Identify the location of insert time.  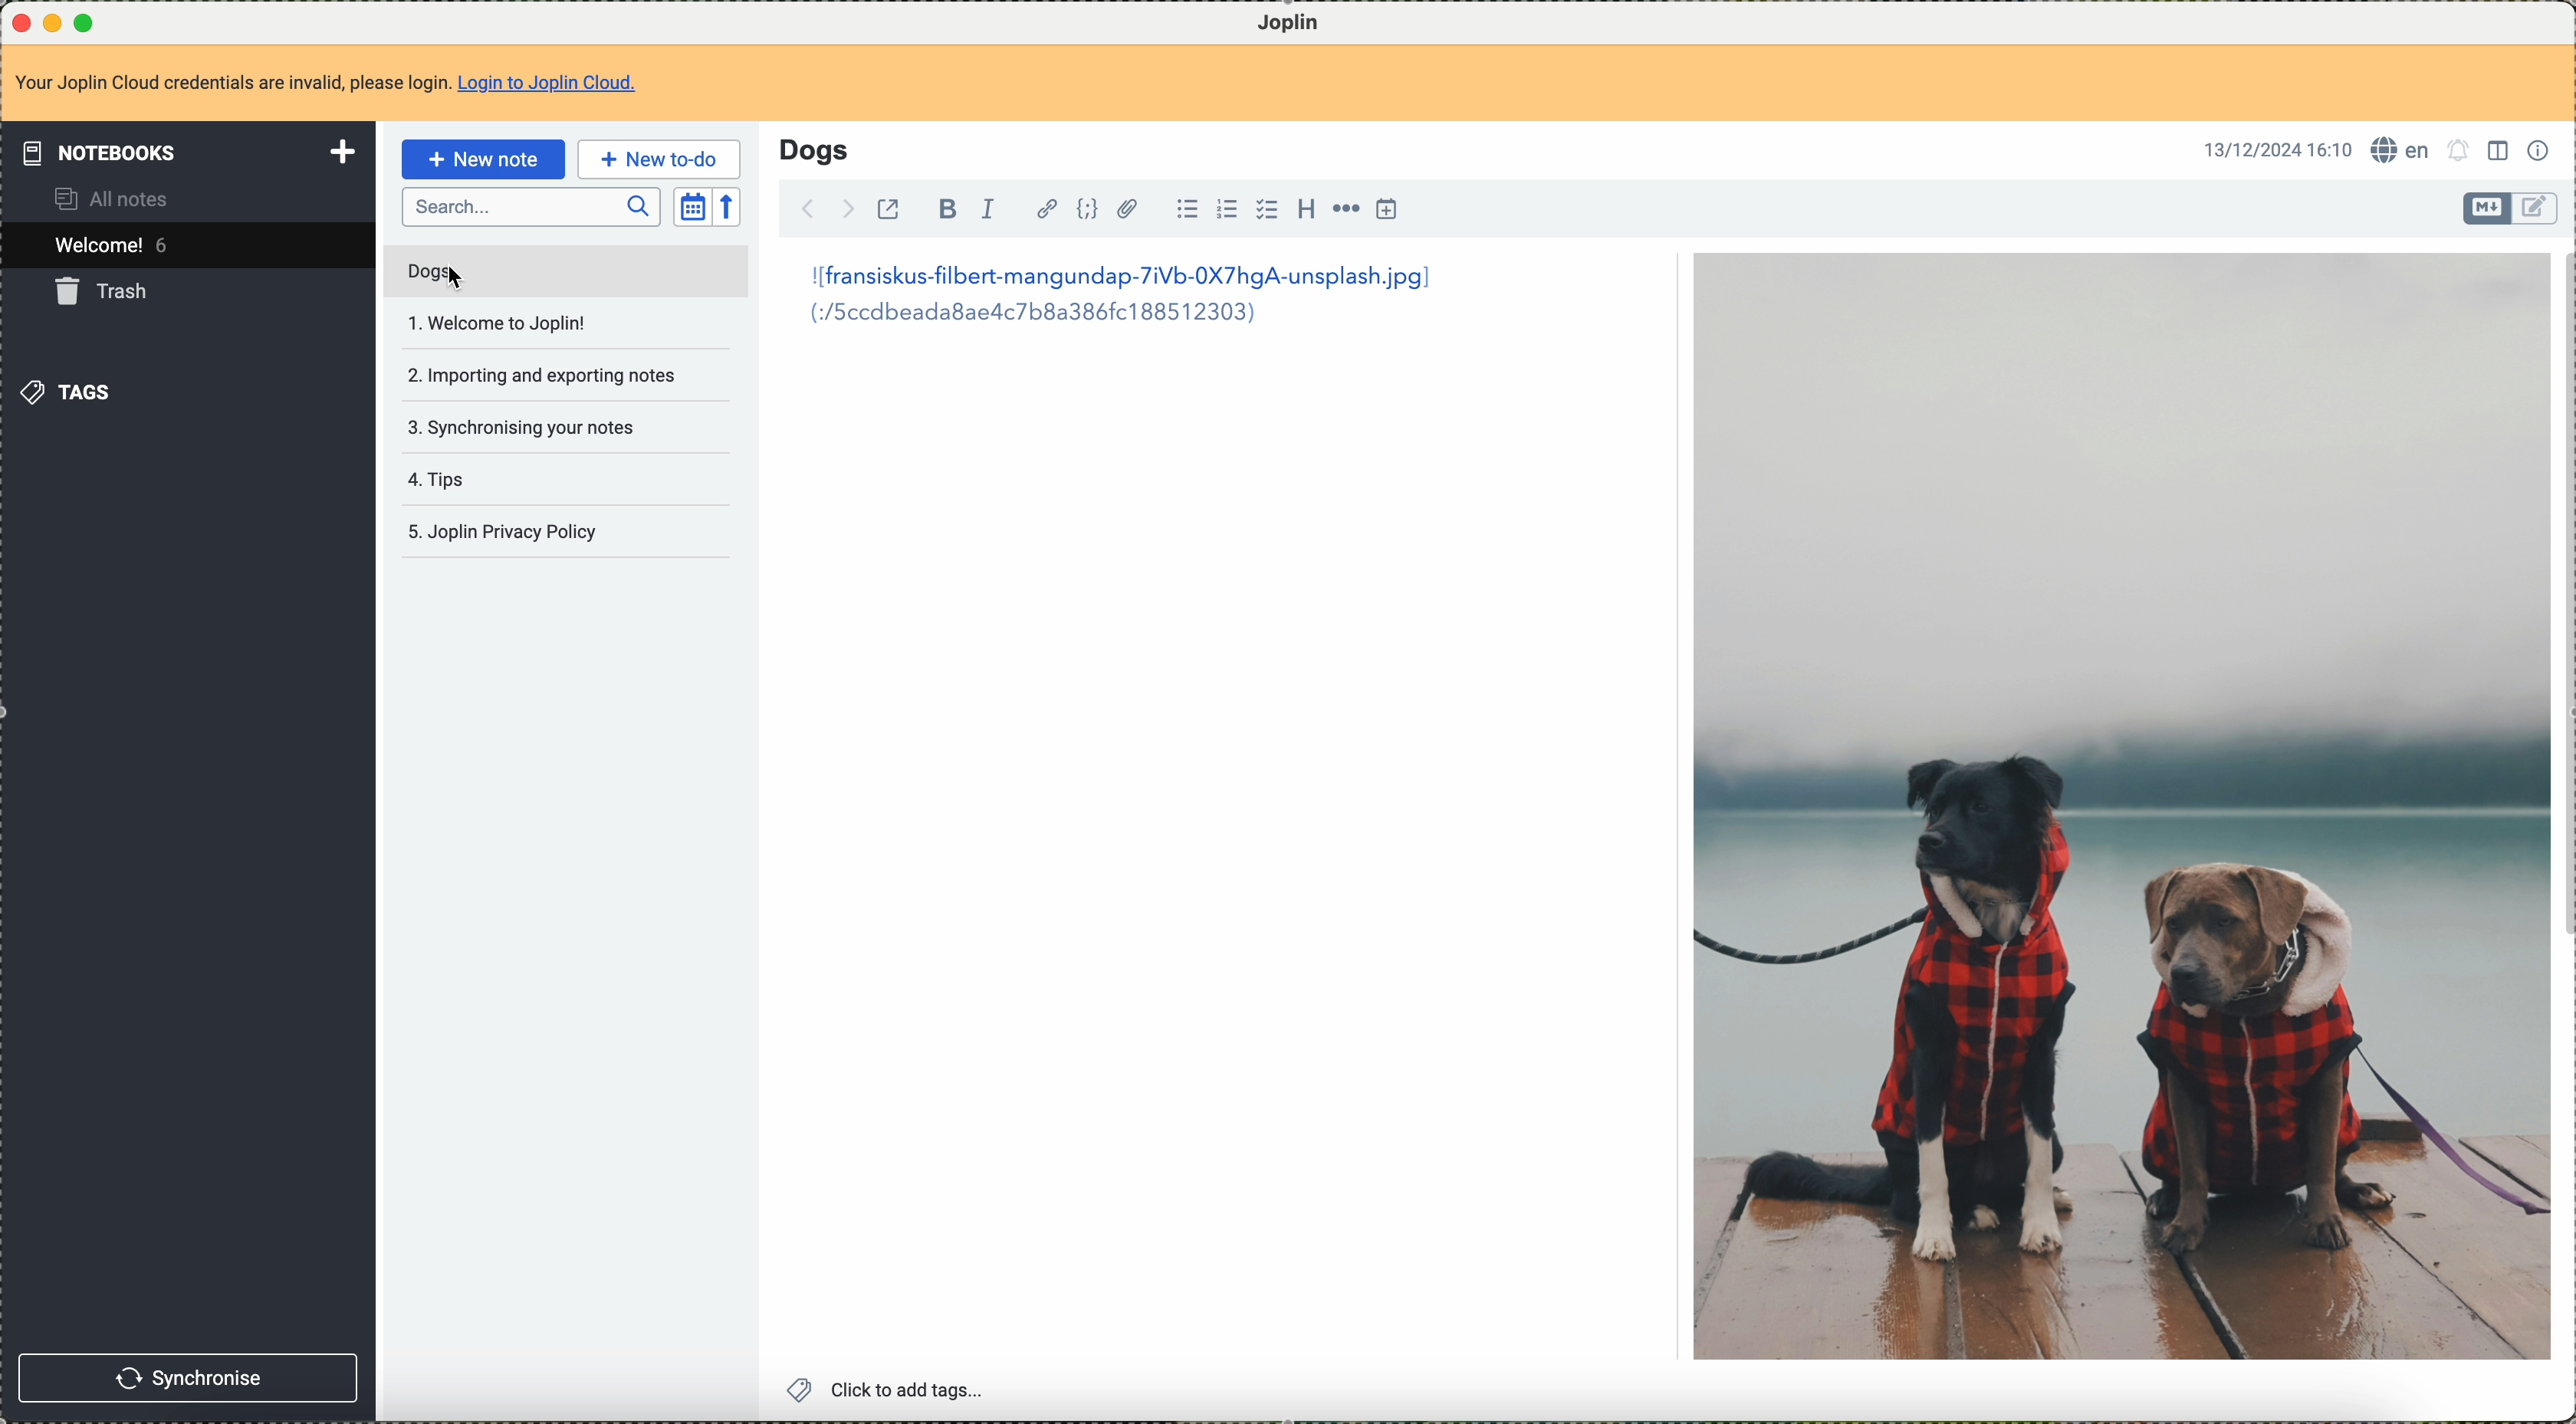
(1388, 210).